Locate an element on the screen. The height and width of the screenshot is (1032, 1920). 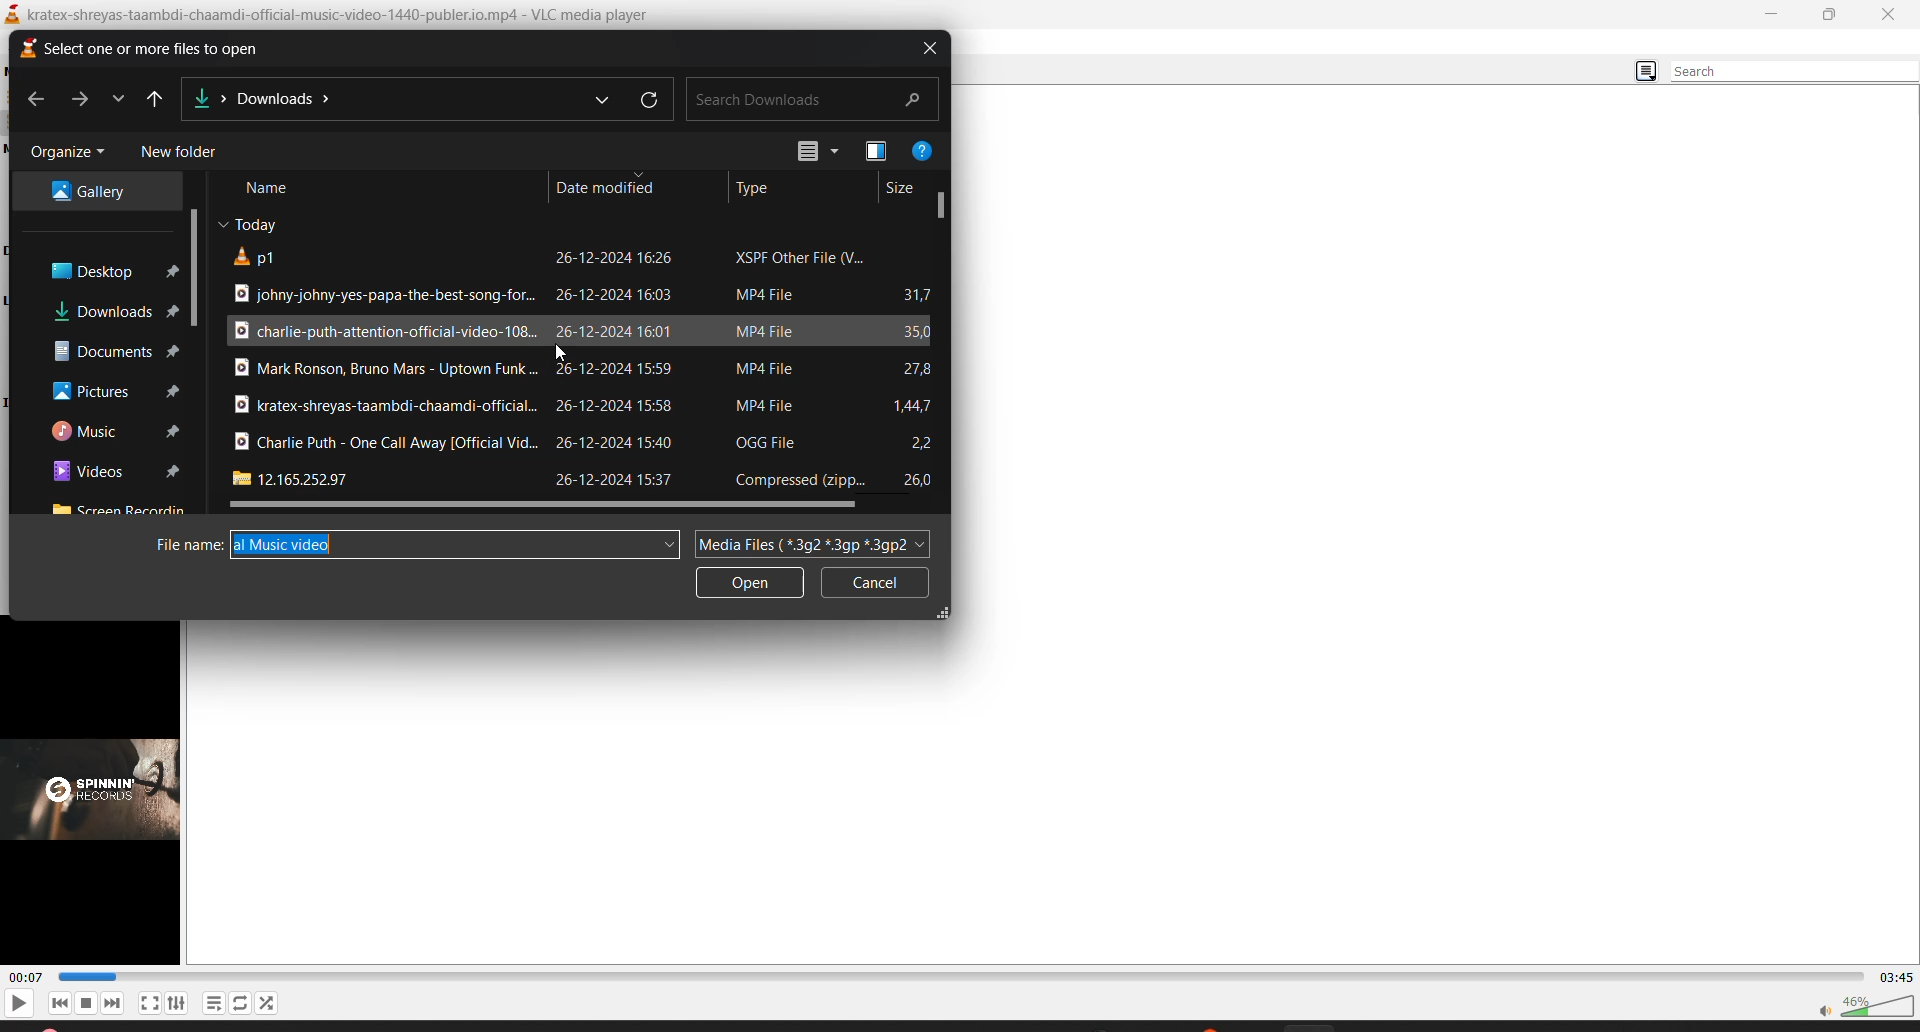
search is located at coordinates (1780, 67).